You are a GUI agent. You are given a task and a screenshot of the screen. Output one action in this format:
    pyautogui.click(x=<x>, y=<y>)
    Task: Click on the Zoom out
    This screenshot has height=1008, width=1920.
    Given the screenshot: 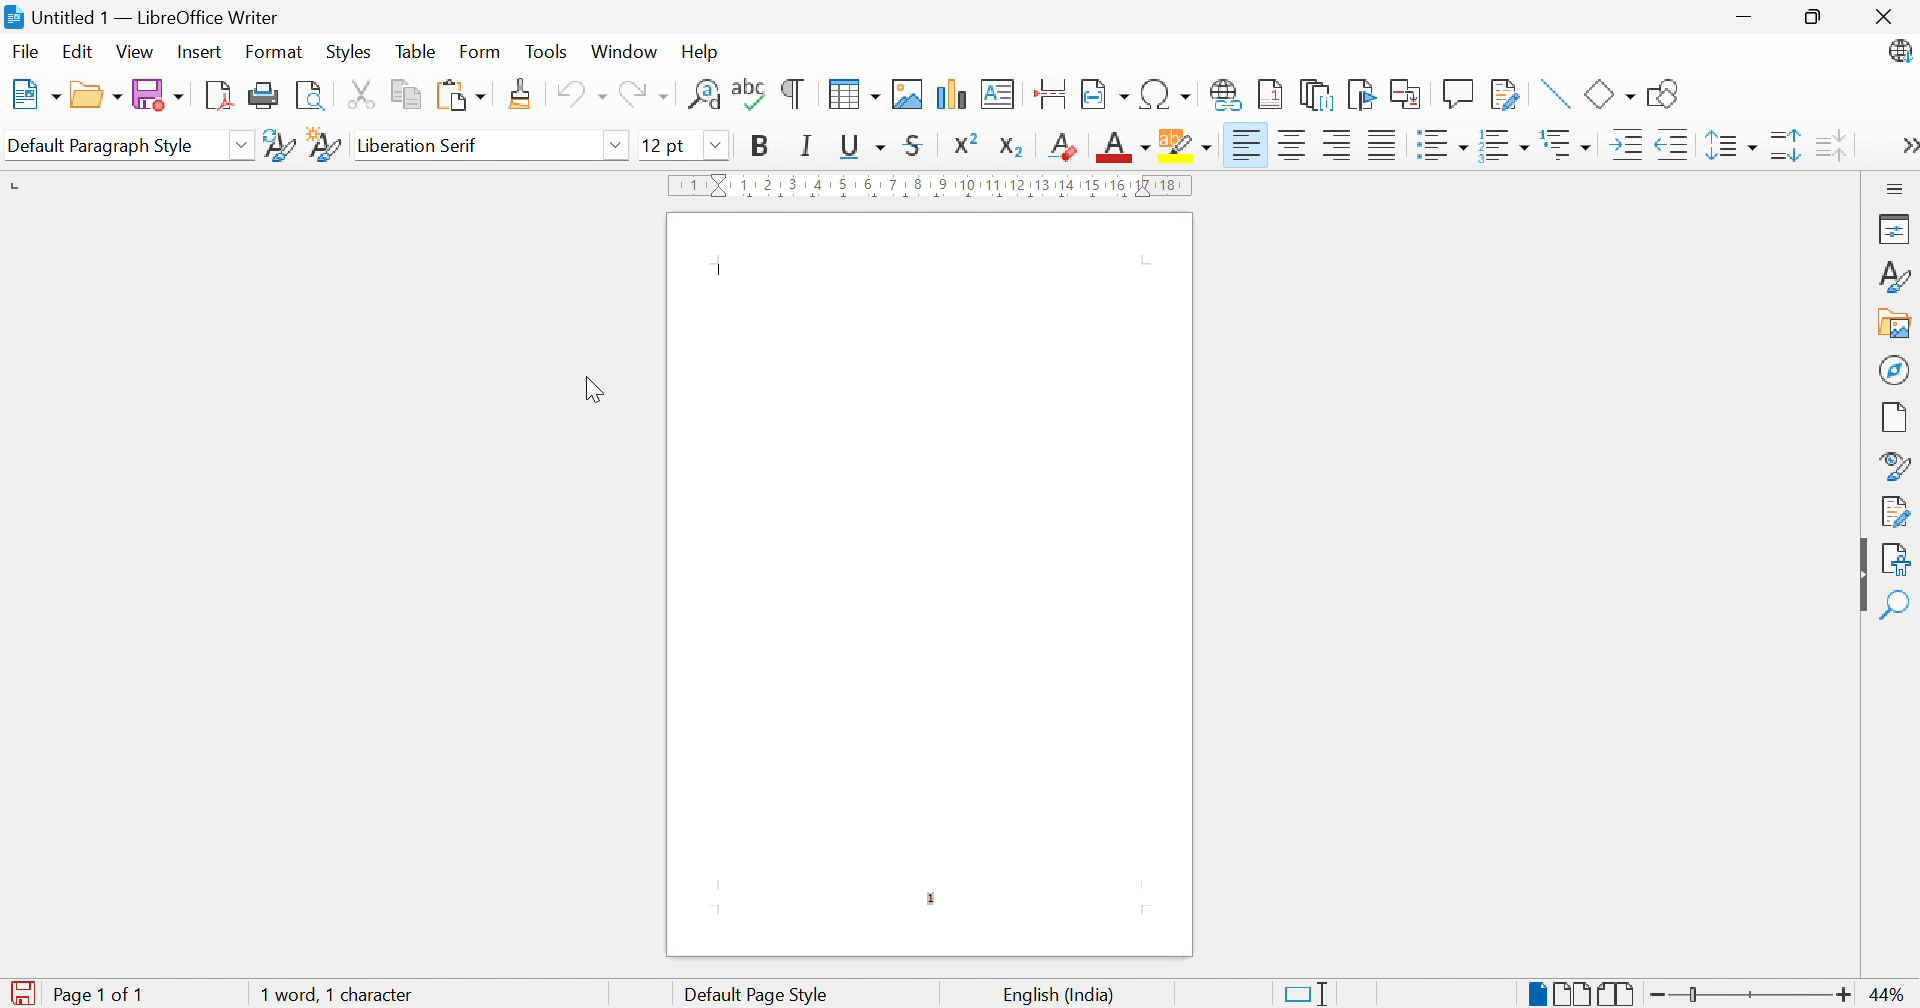 What is the action you would take?
    pyautogui.click(x=1661, y=996)
    